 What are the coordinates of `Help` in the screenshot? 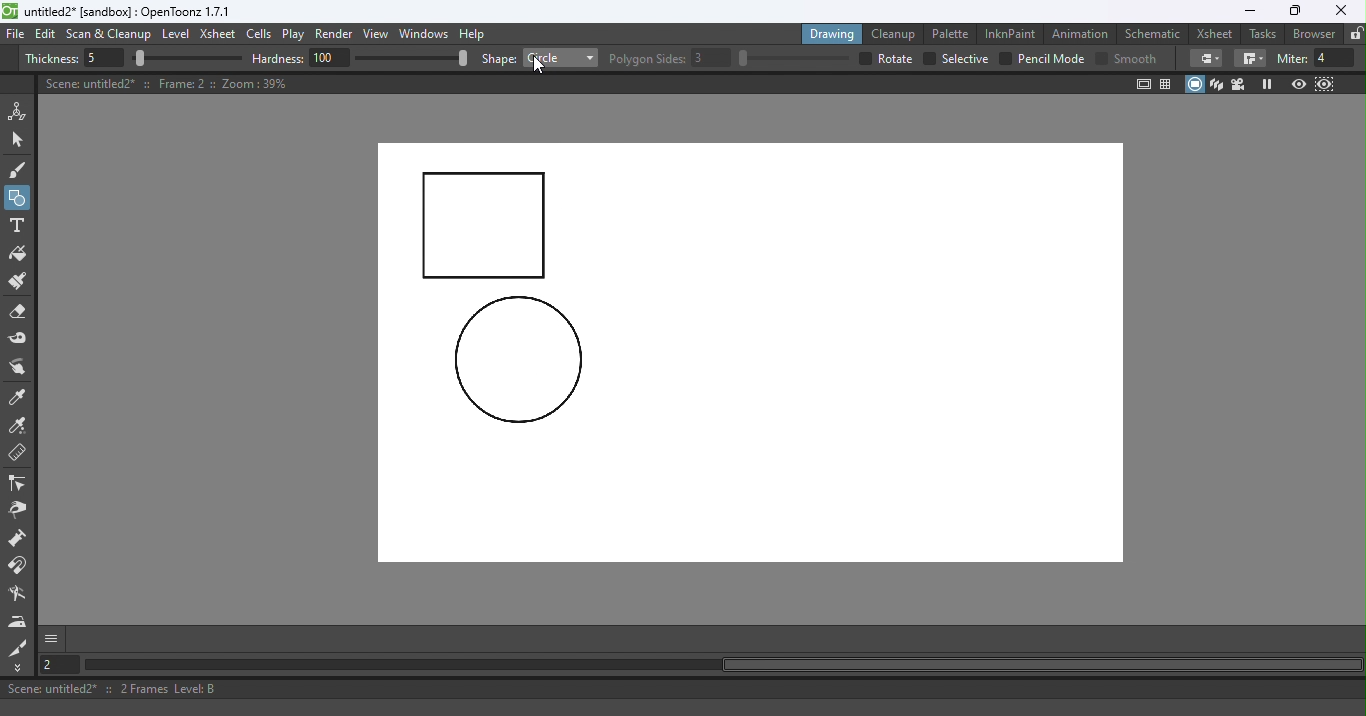 It's located at (475, 33).